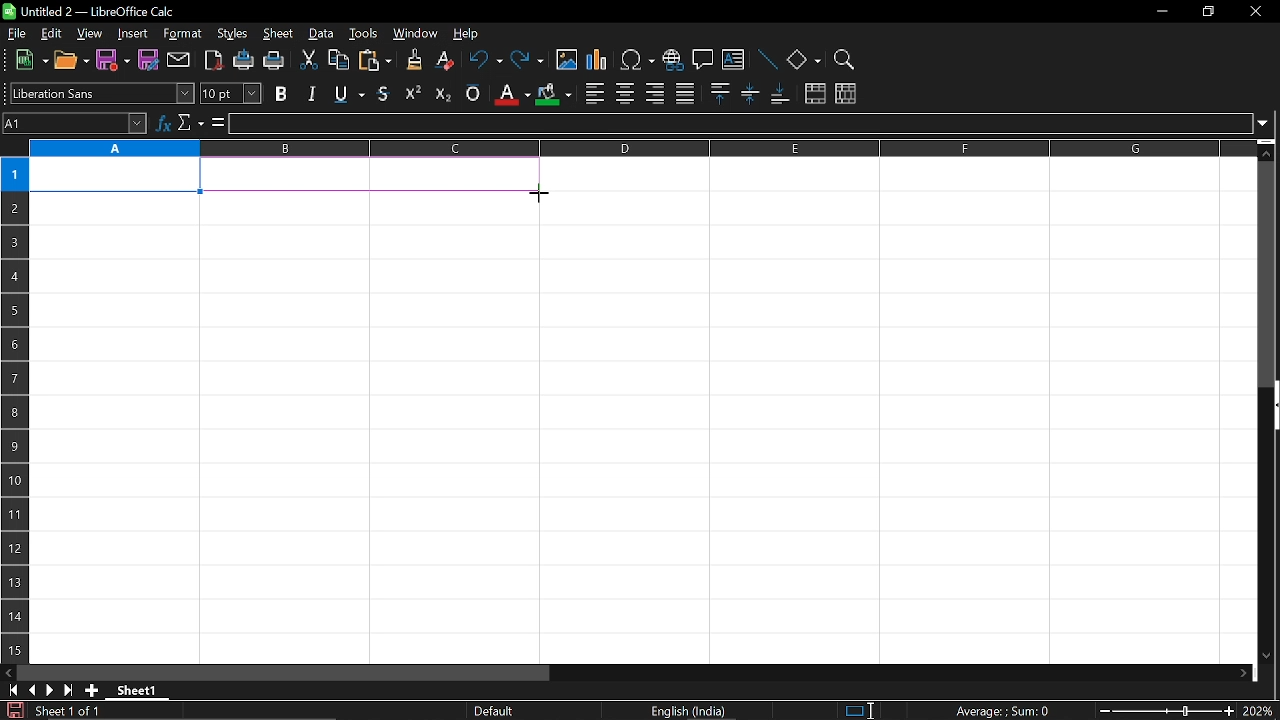 This screenshot has width=1280, height=720. What do you see at coordinates (284, 673) in the screenshot?
I see `horizontal scrollbar` at bounding box center [284, 673].